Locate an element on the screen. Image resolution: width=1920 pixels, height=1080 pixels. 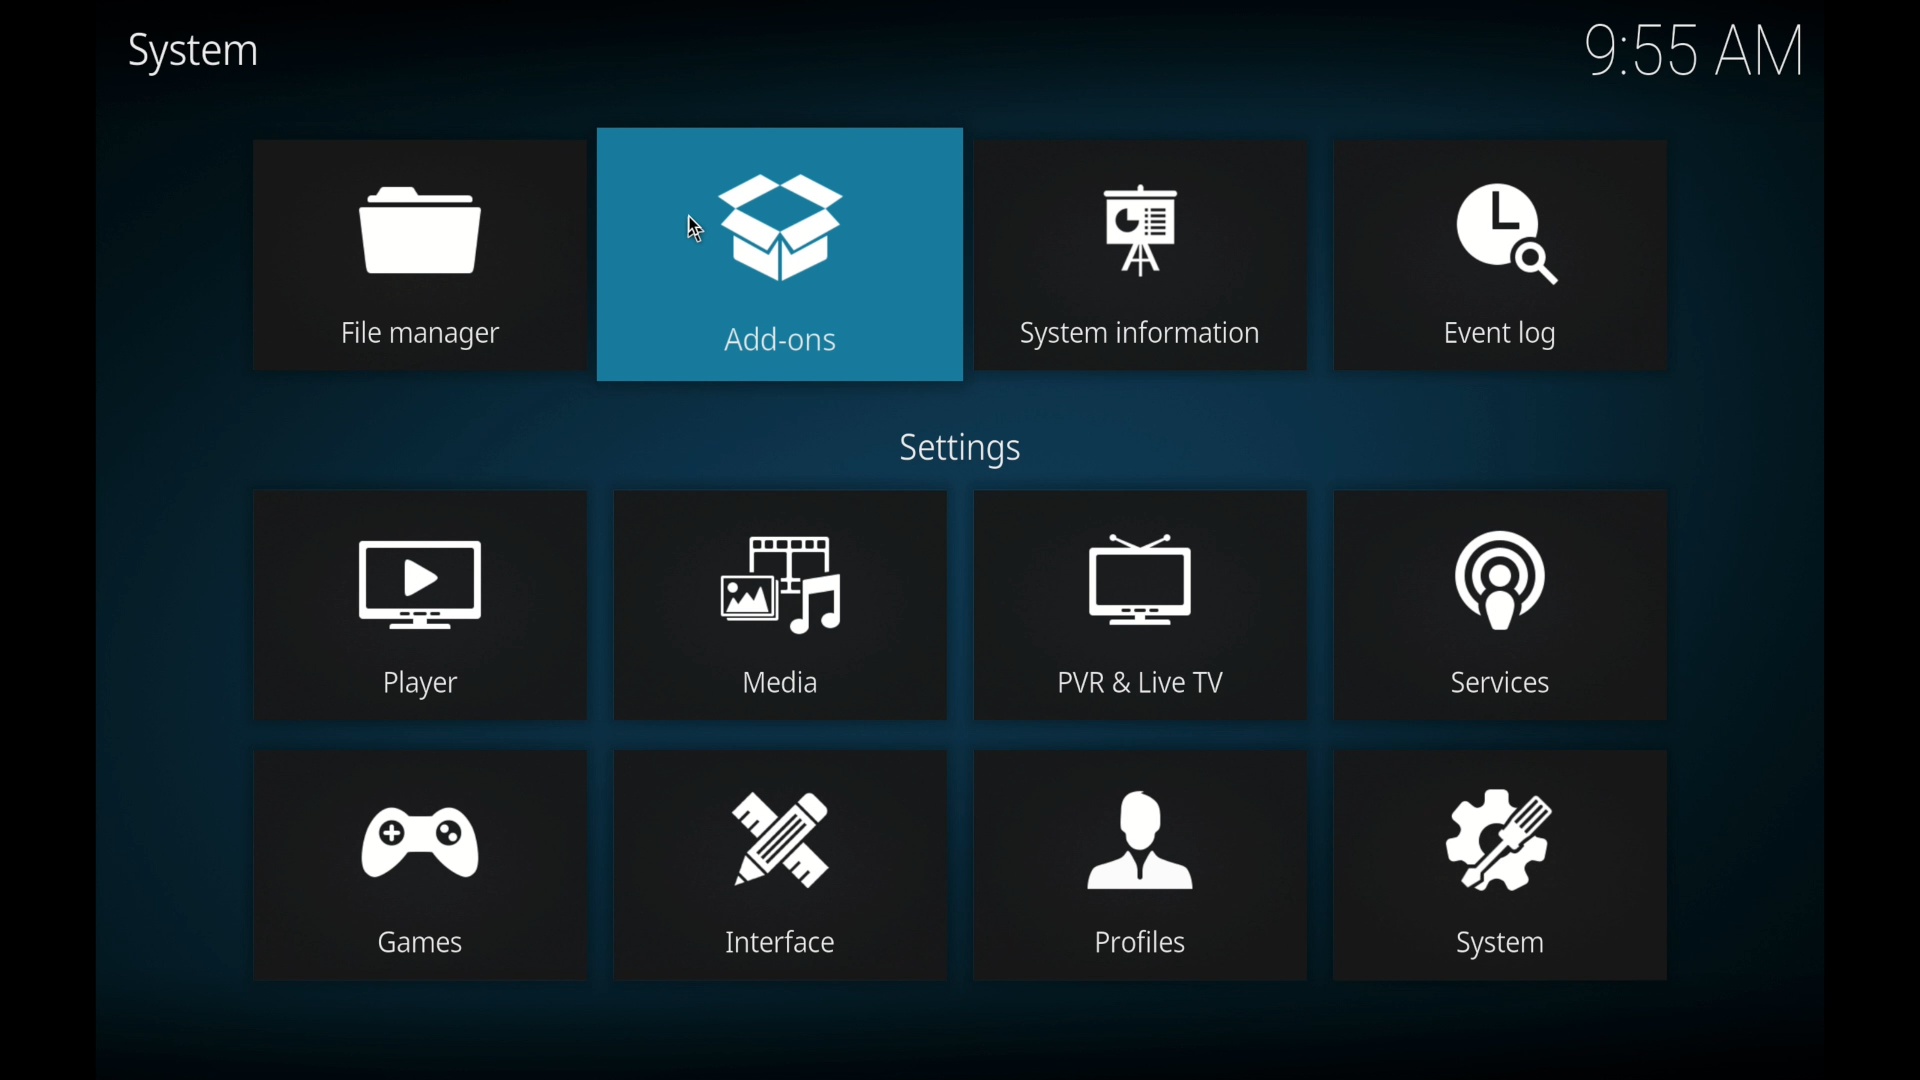
player is located at coordinates (418, 605).